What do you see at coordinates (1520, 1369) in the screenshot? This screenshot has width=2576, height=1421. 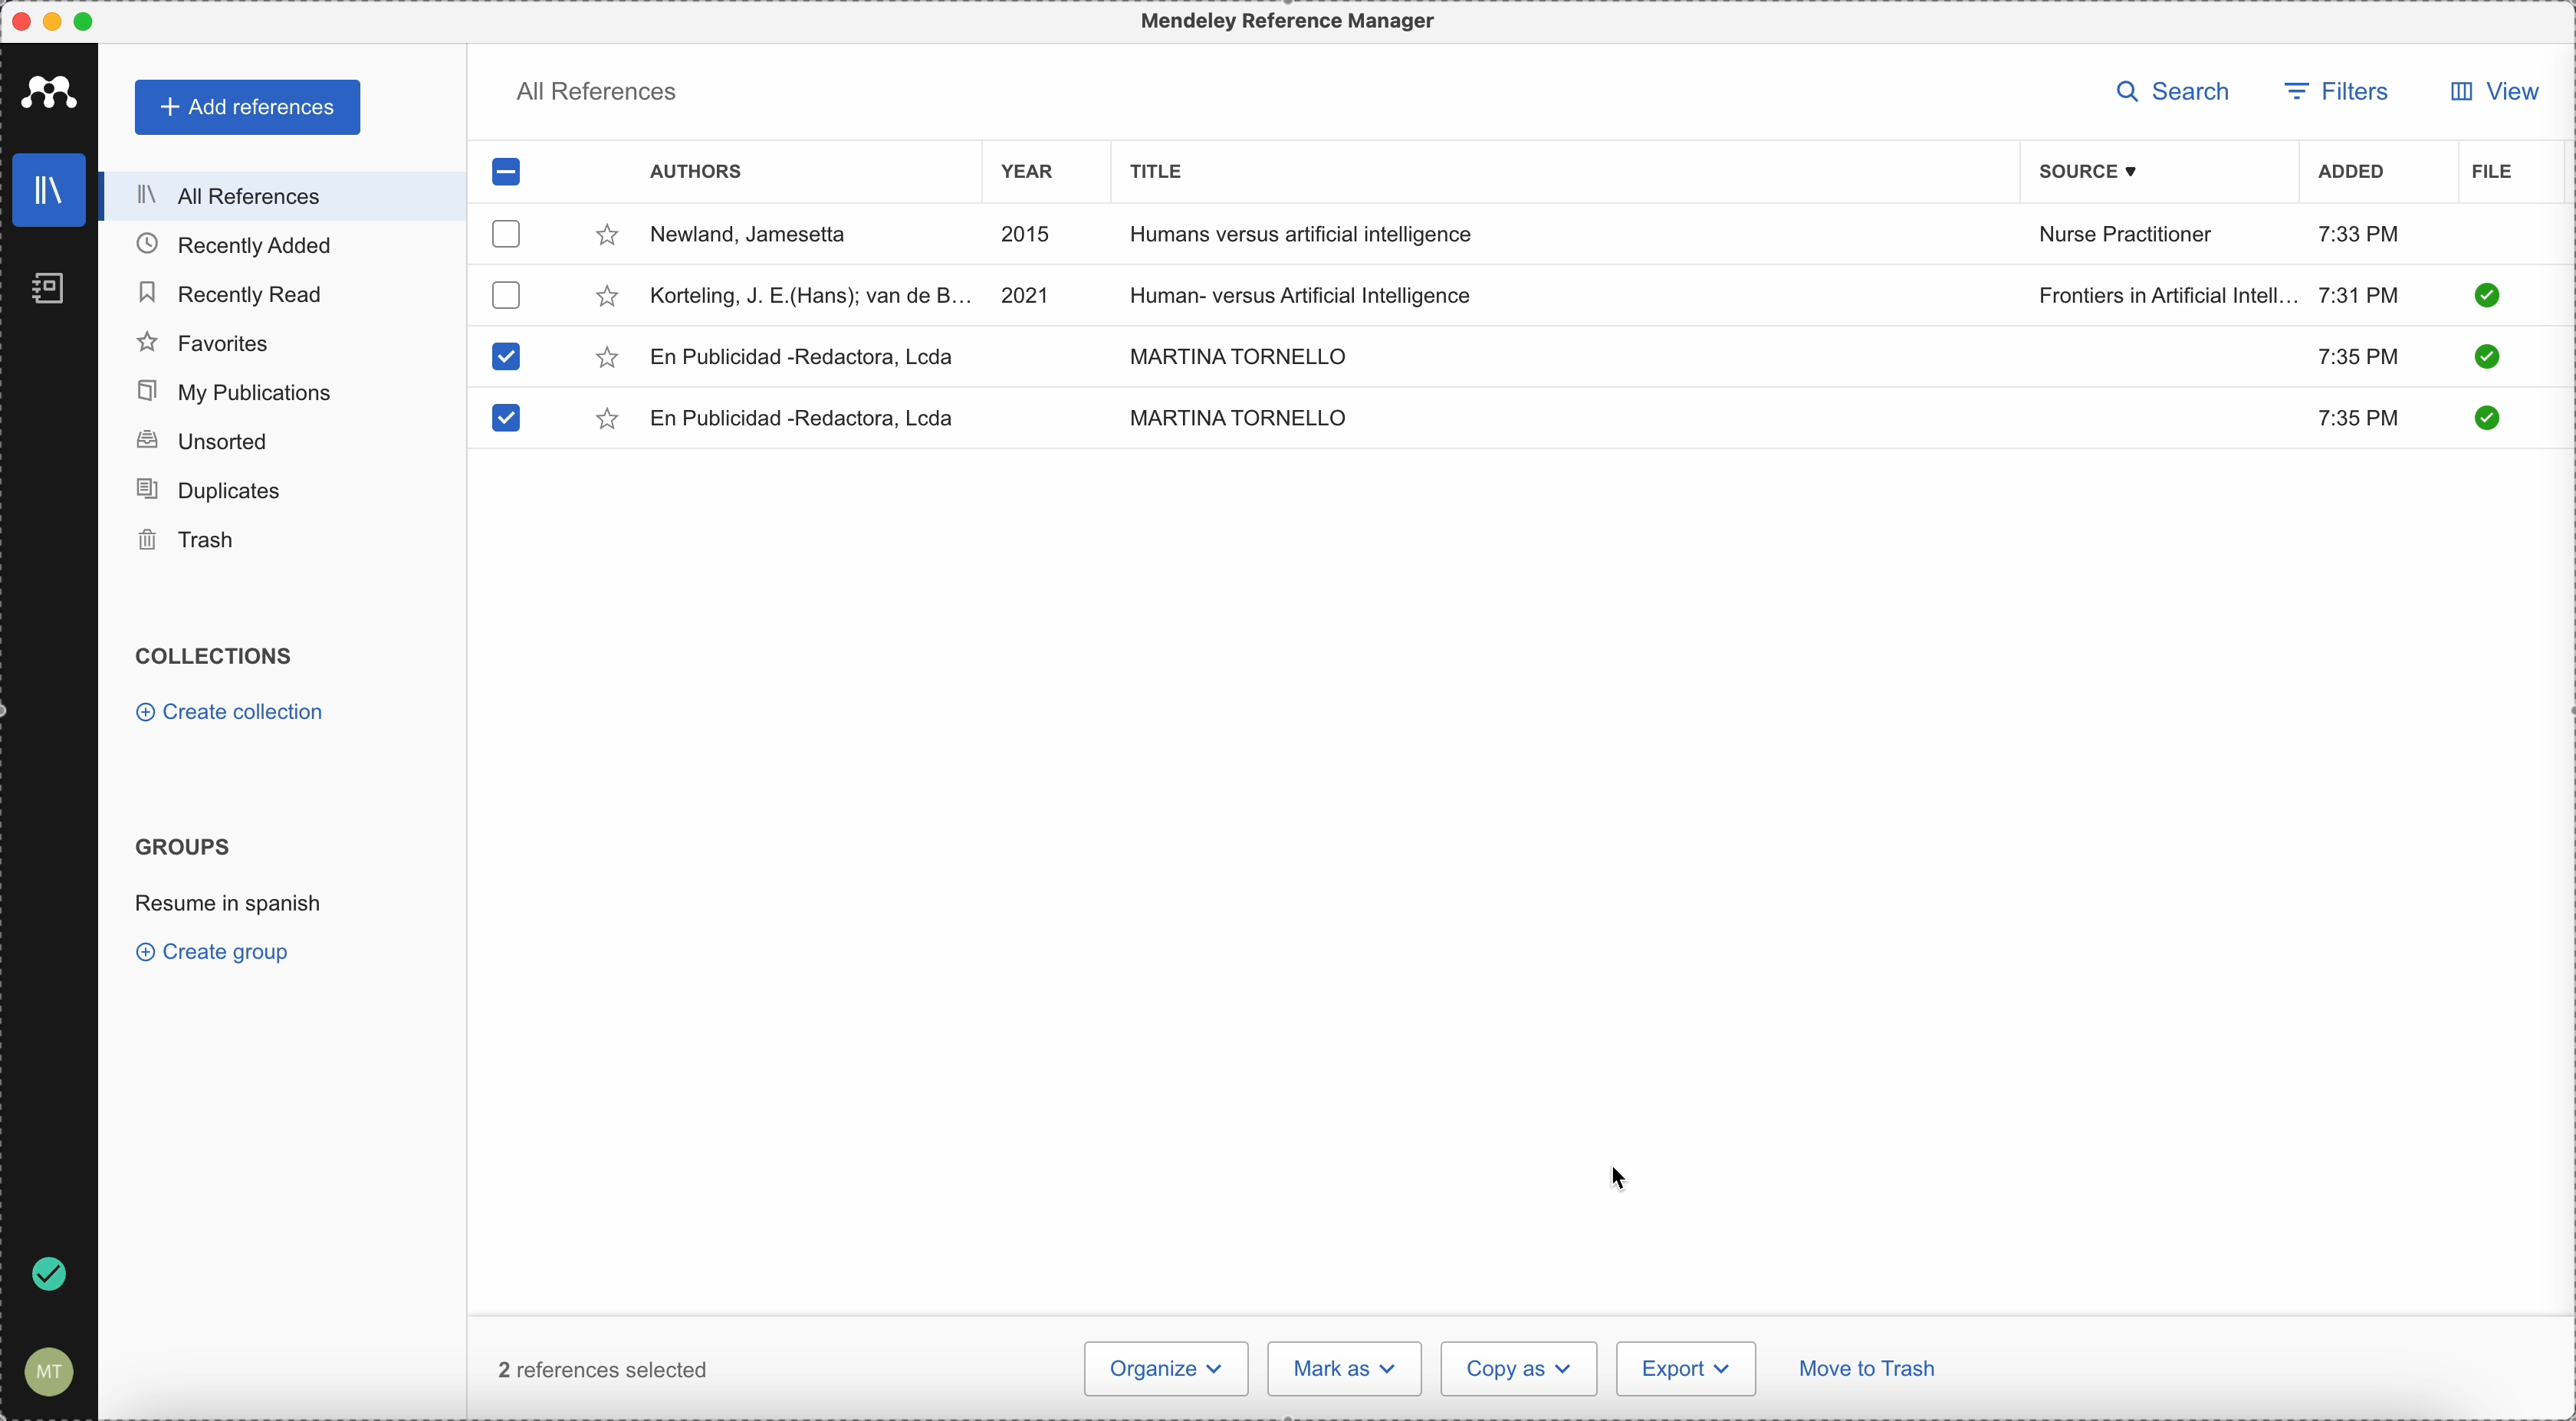 I see `copy as` at bounding box center [1520, 1369].